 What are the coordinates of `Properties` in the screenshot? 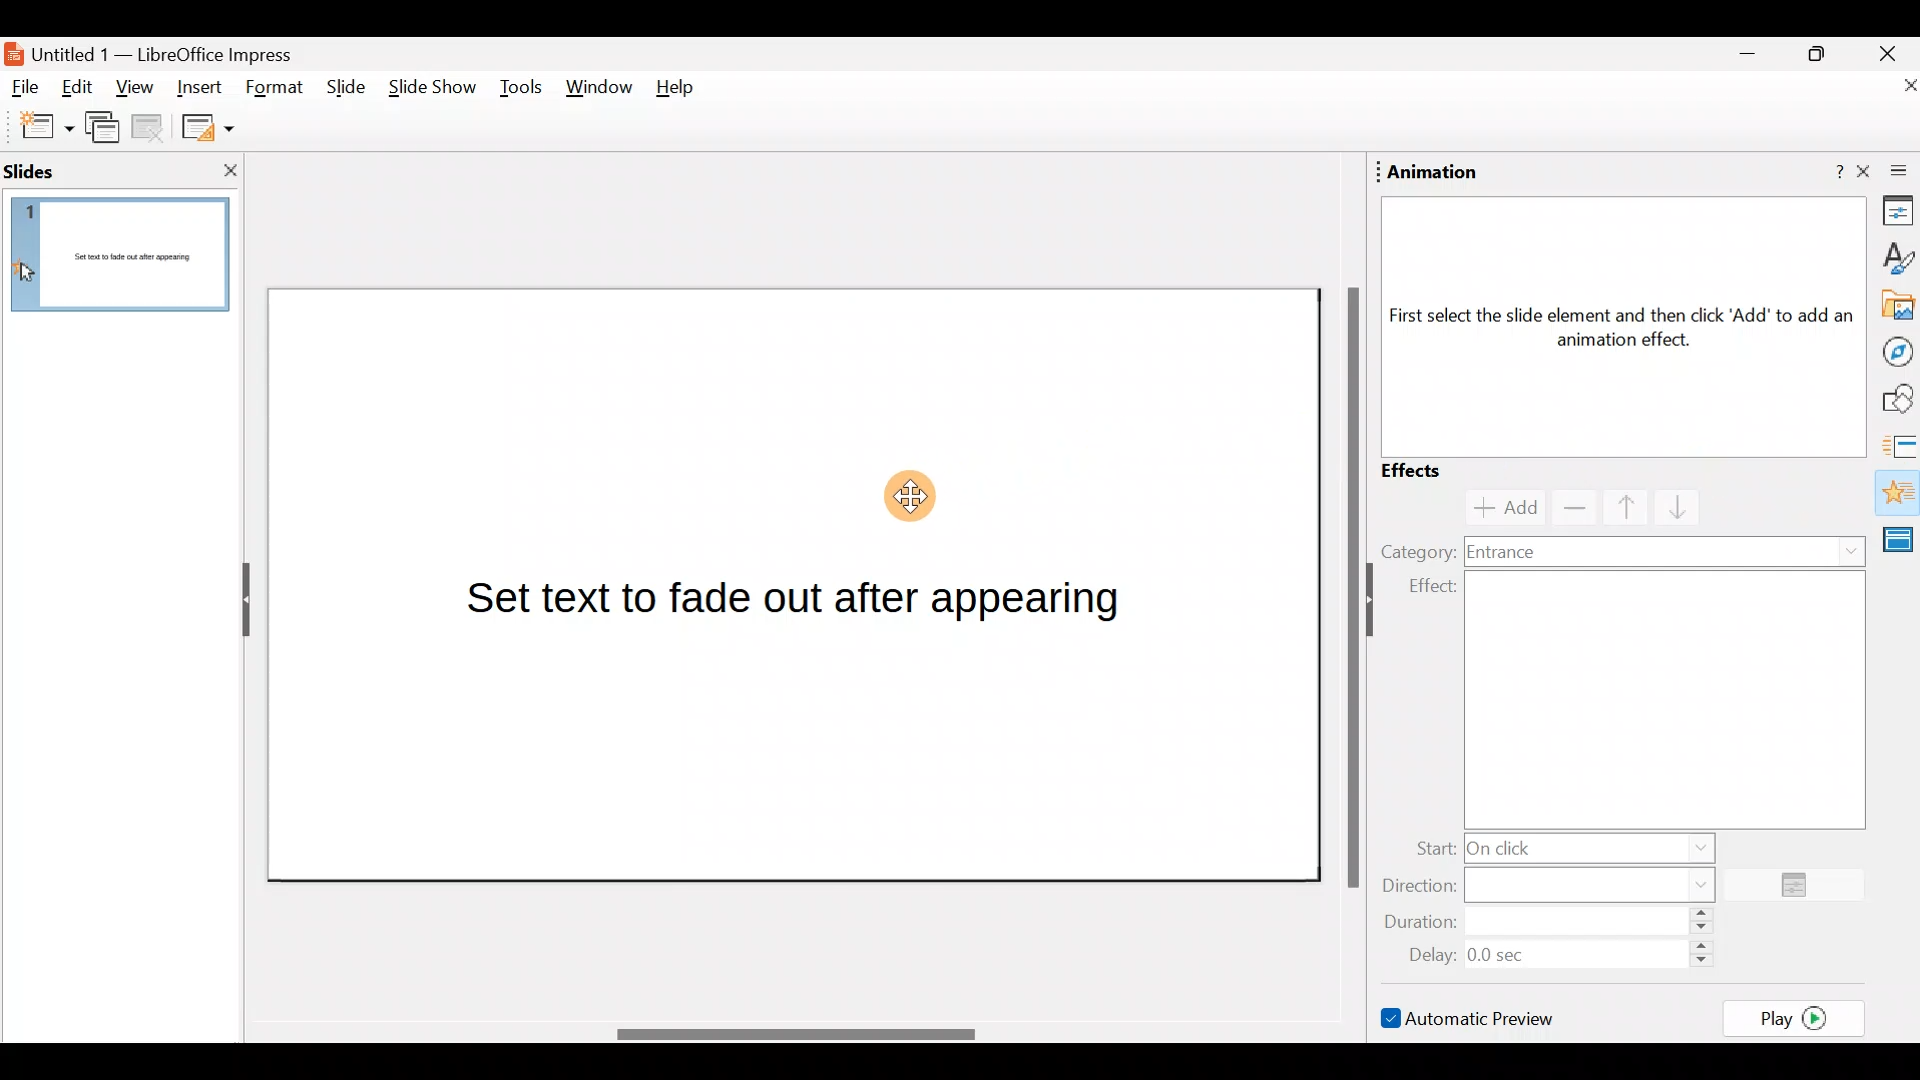 It's located at (1892, 214).